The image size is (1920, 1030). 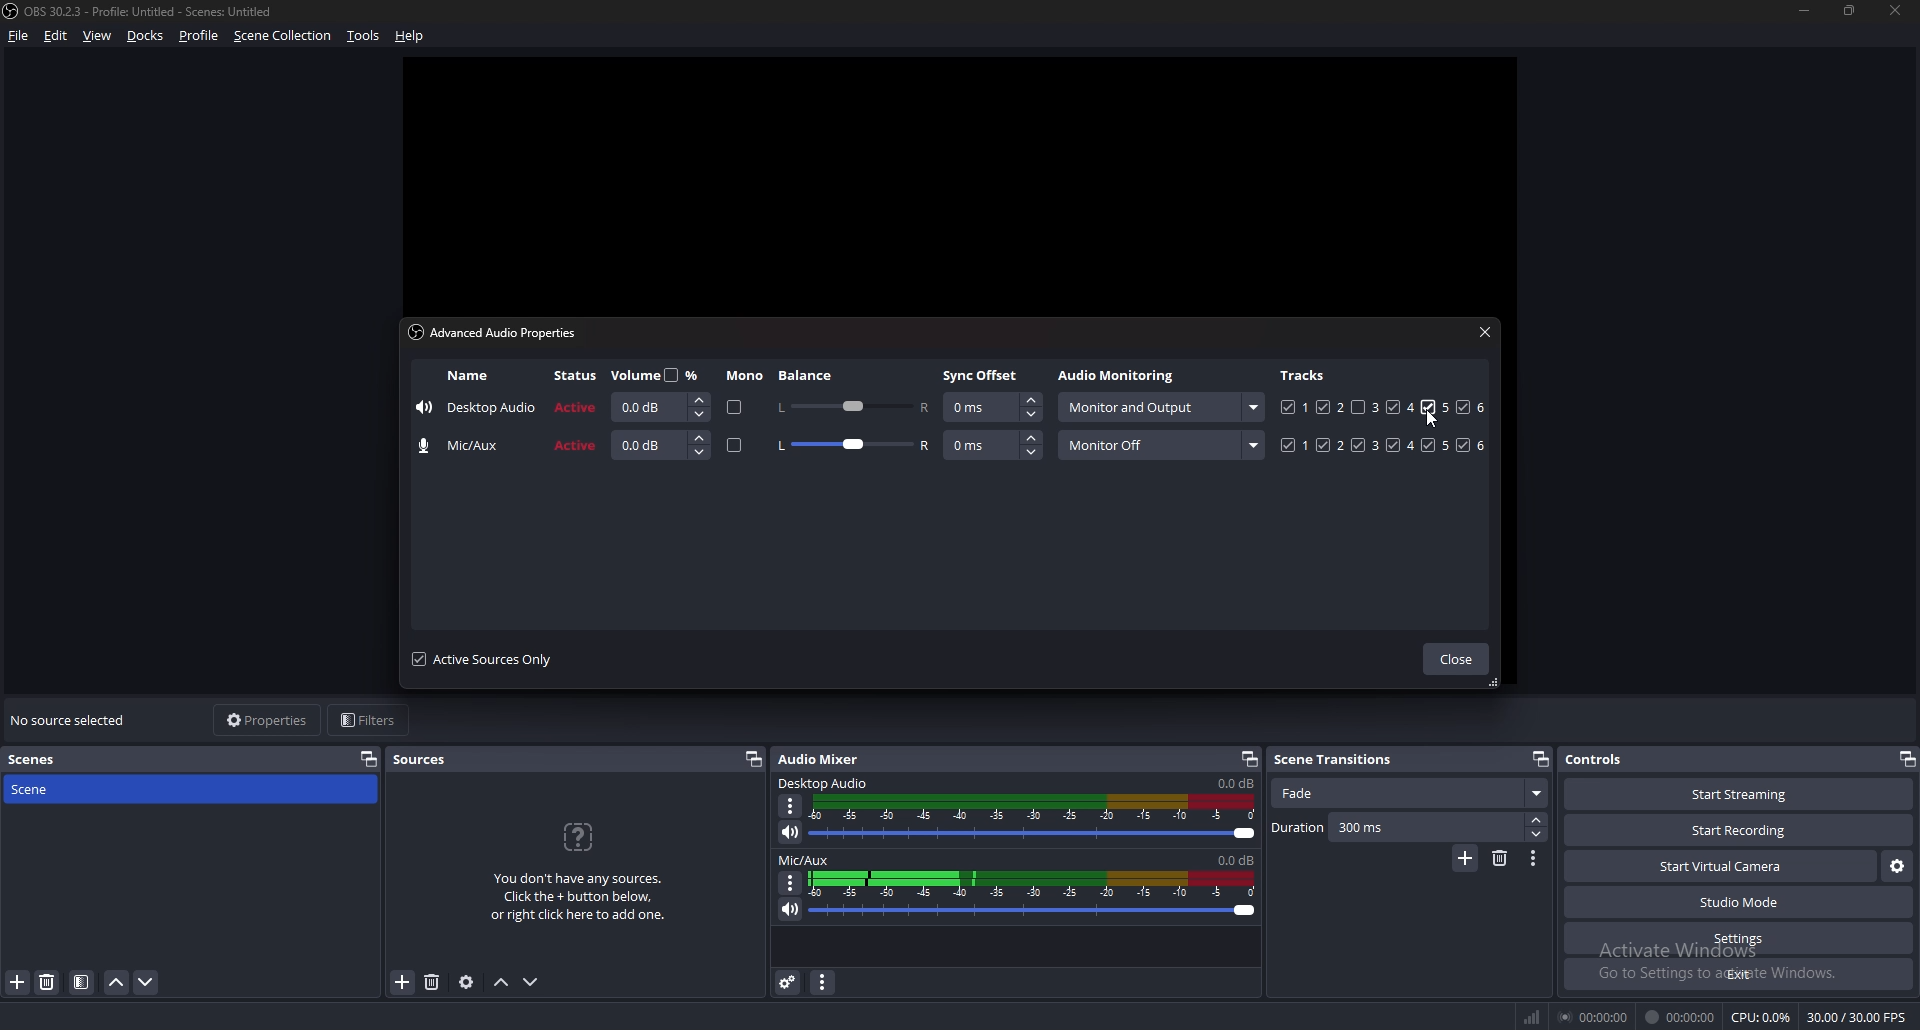 I want to click on options, so click(x=791, y=882).